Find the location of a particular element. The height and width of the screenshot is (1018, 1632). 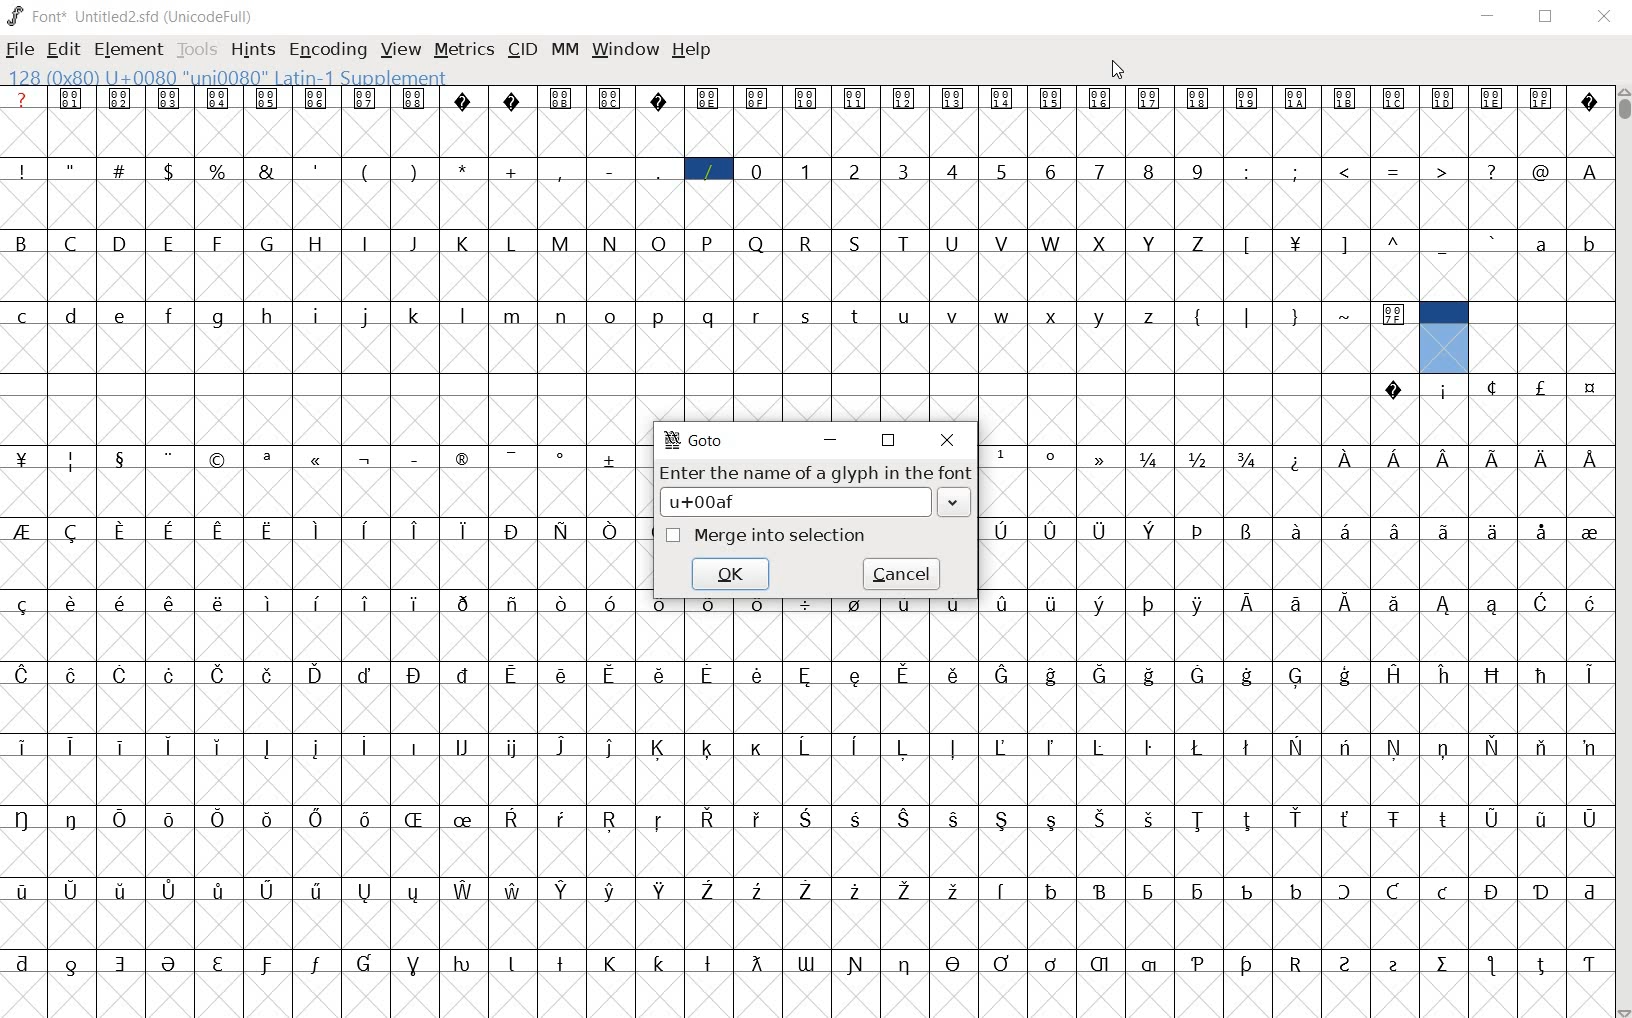

Symbol is located at coordinates (1541, 964).